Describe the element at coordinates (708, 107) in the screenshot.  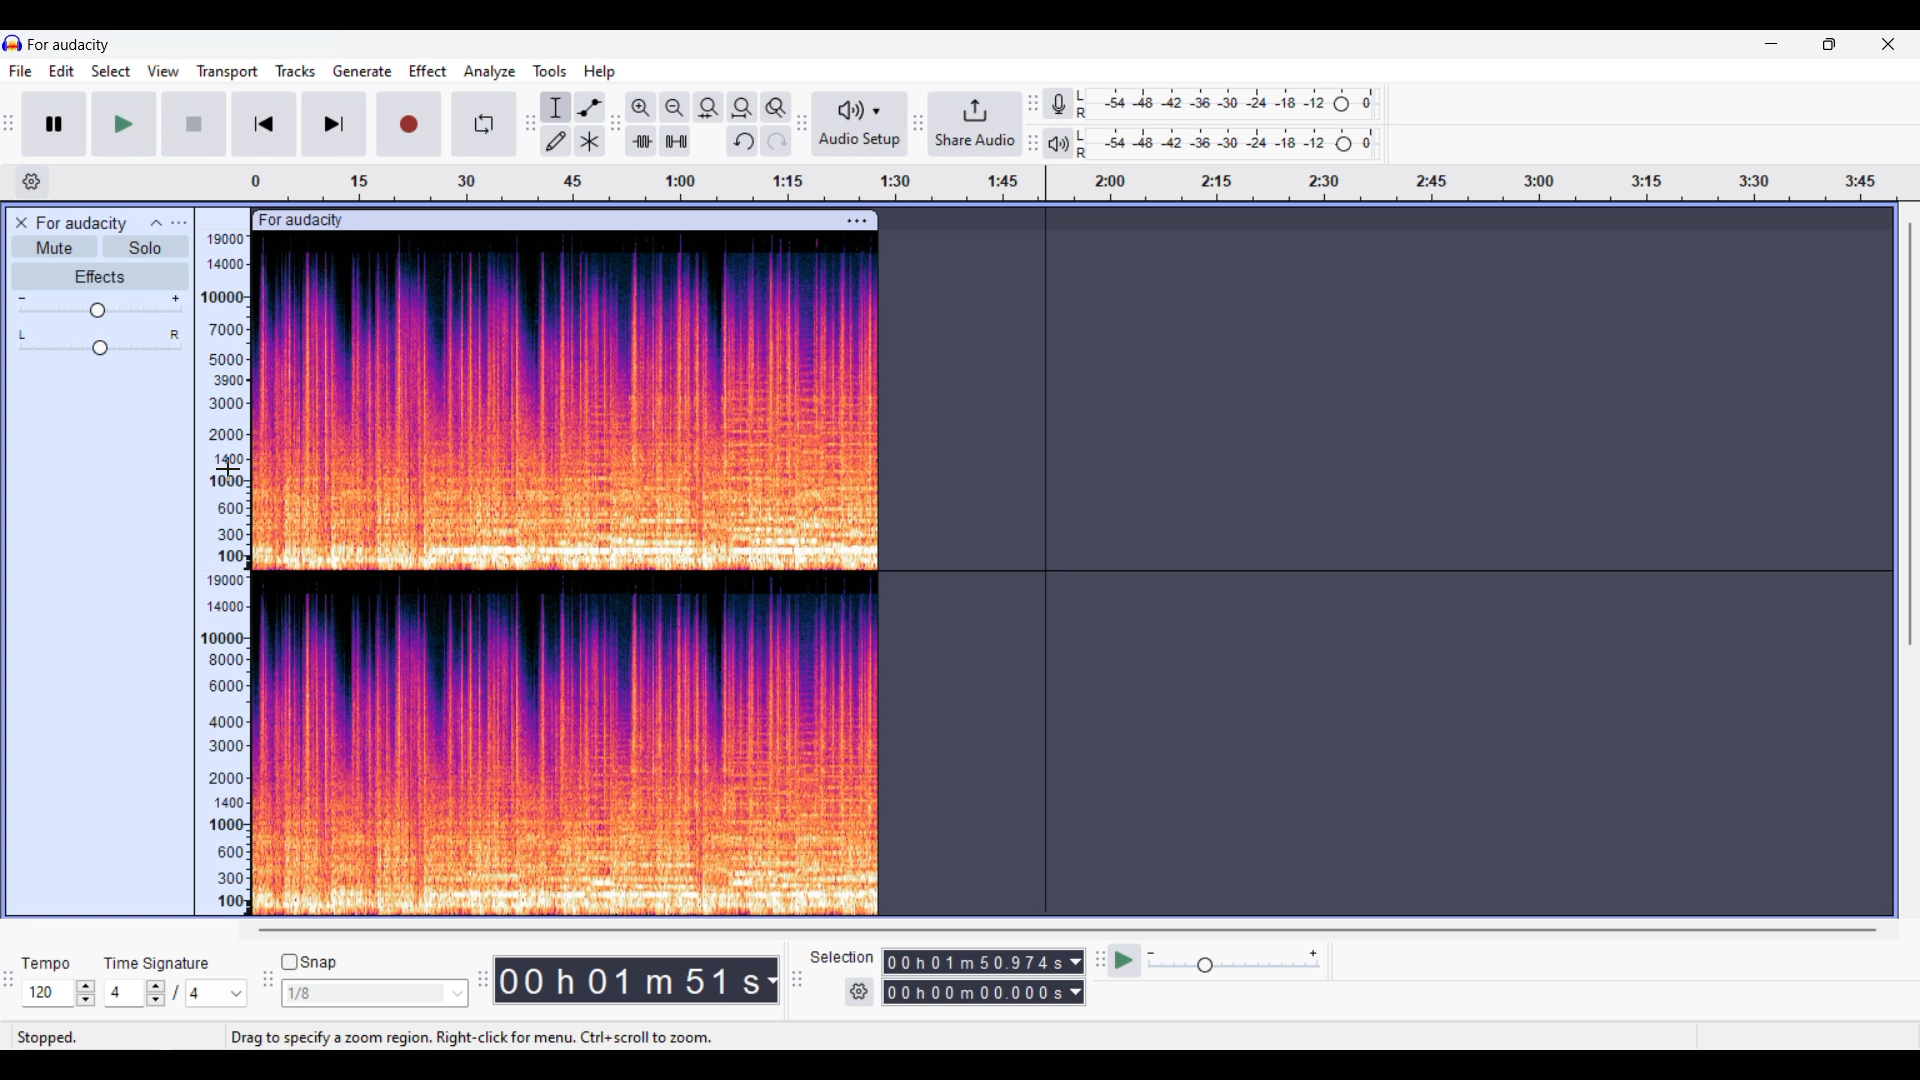
I see `Fit selection to width` at that location.